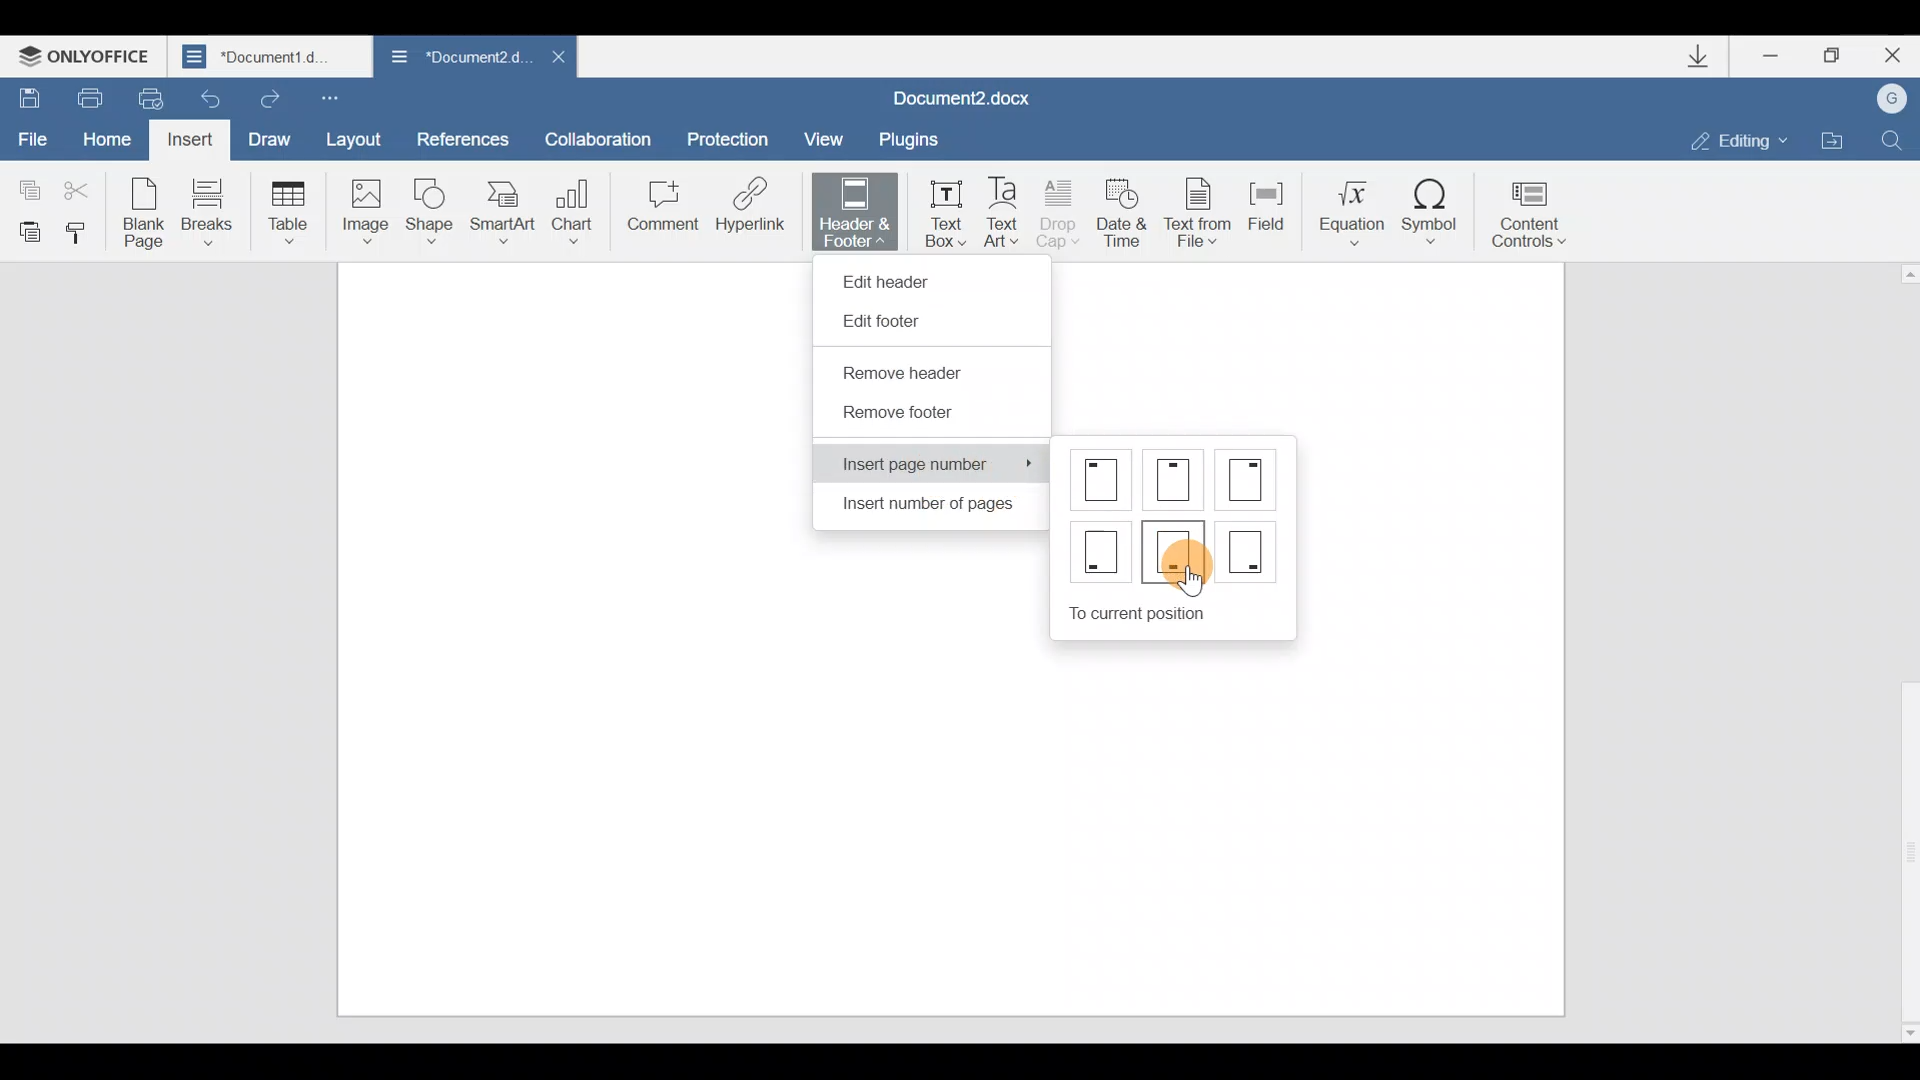 Image resolution: width=1920 pixels, height=1080 pixels. Describe the element at coordinates (205, 212) in the screenshot. I see `Breaks` at that location.